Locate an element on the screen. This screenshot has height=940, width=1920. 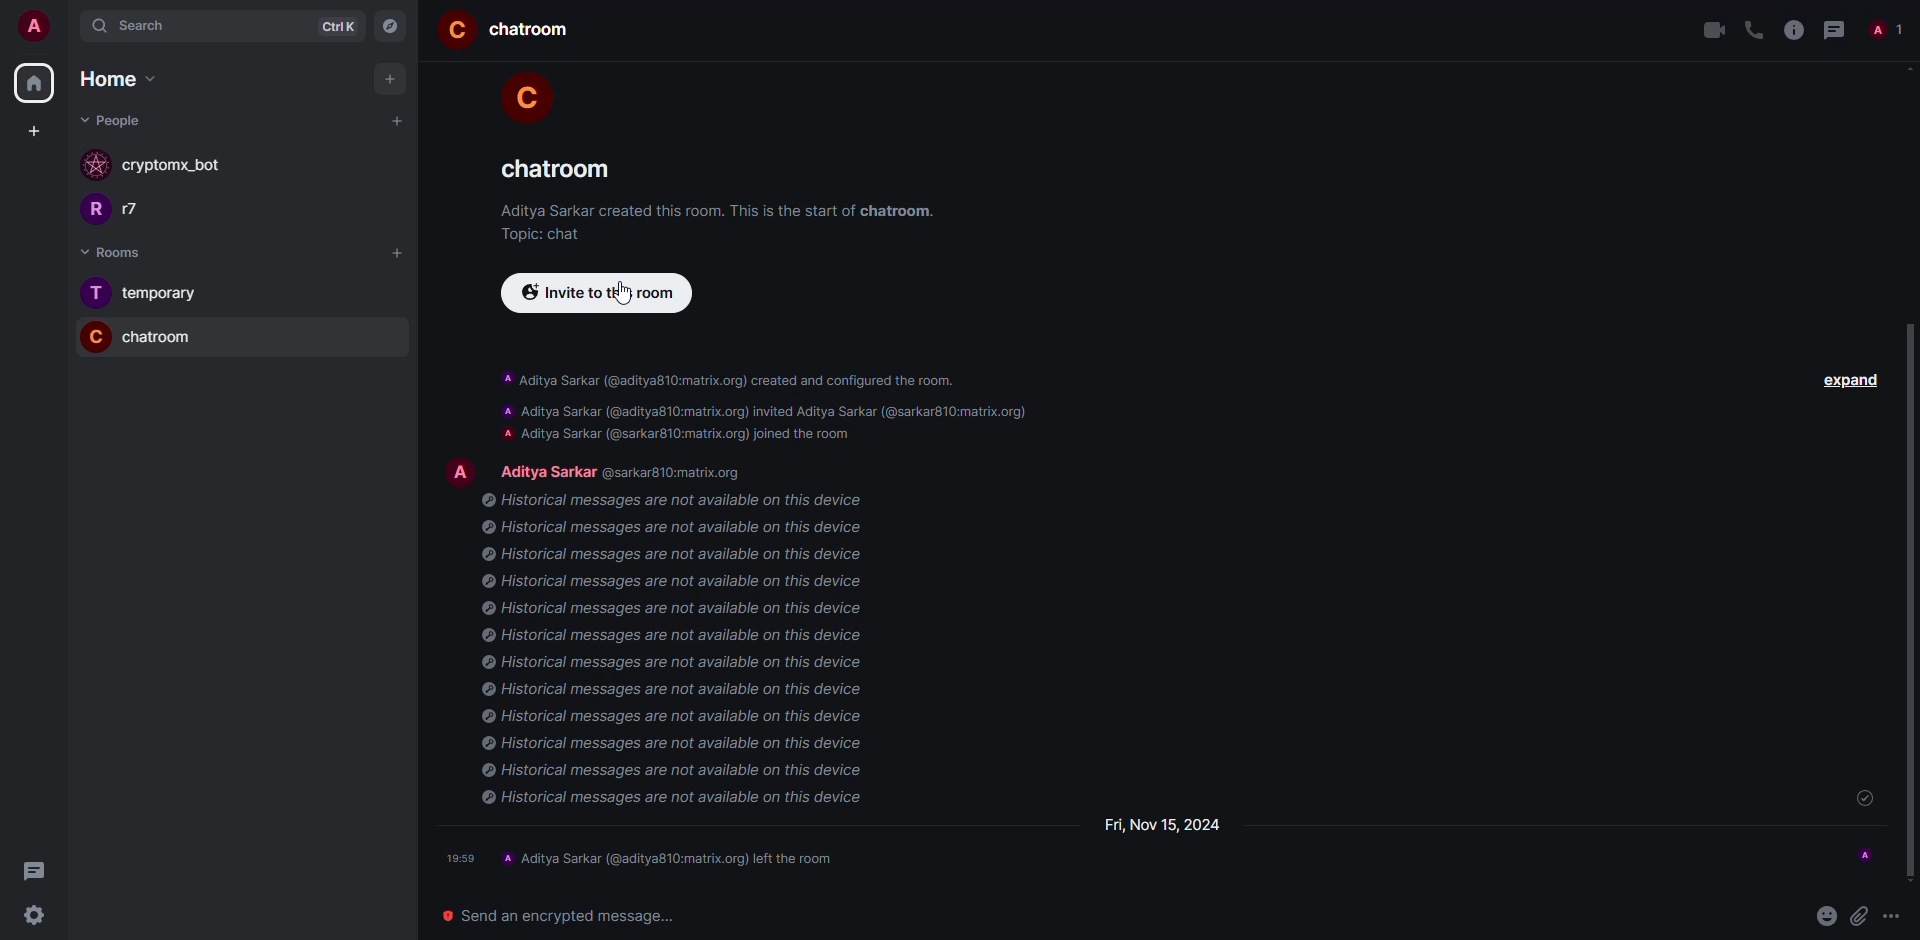
invite to this room is located at coordinates (591, 293).